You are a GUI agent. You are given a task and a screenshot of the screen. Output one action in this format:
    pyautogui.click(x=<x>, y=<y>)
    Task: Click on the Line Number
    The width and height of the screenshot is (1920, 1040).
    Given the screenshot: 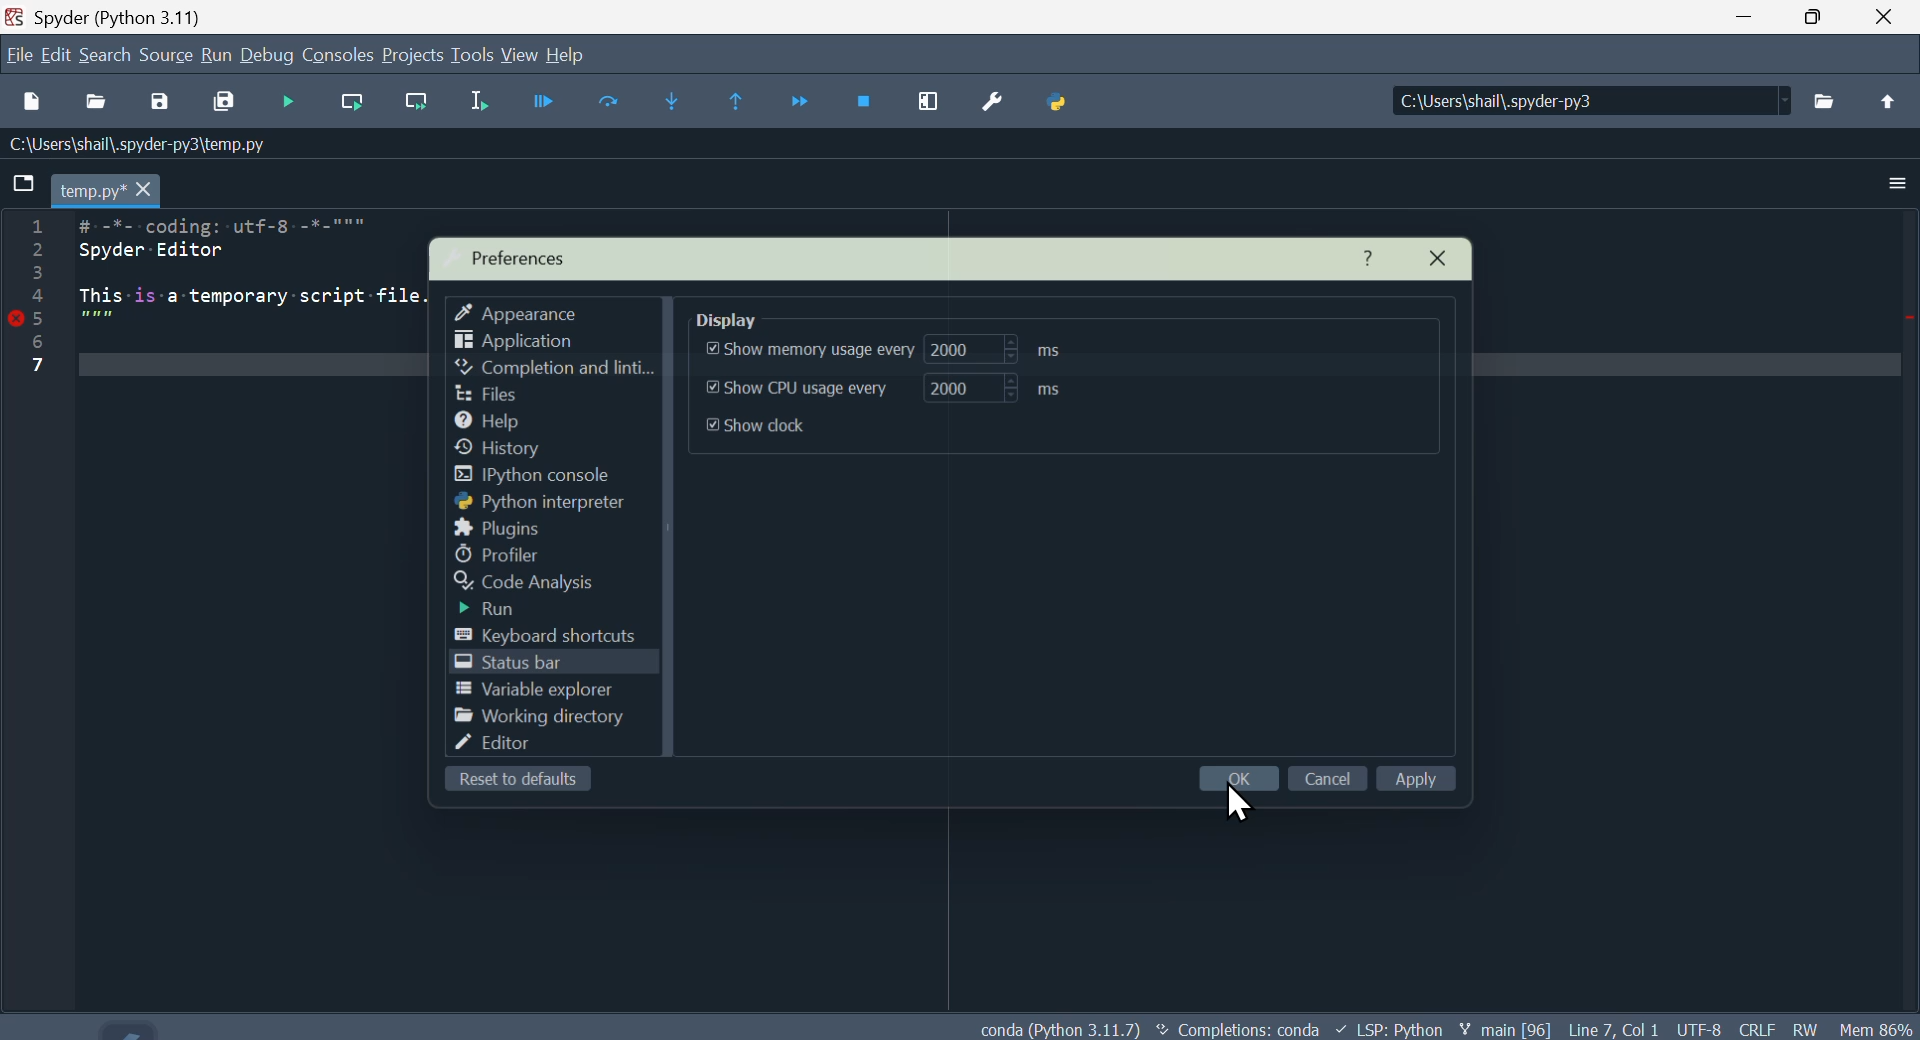 What is the action you would take?
    pyautogui.click(x=35, y=305)
    